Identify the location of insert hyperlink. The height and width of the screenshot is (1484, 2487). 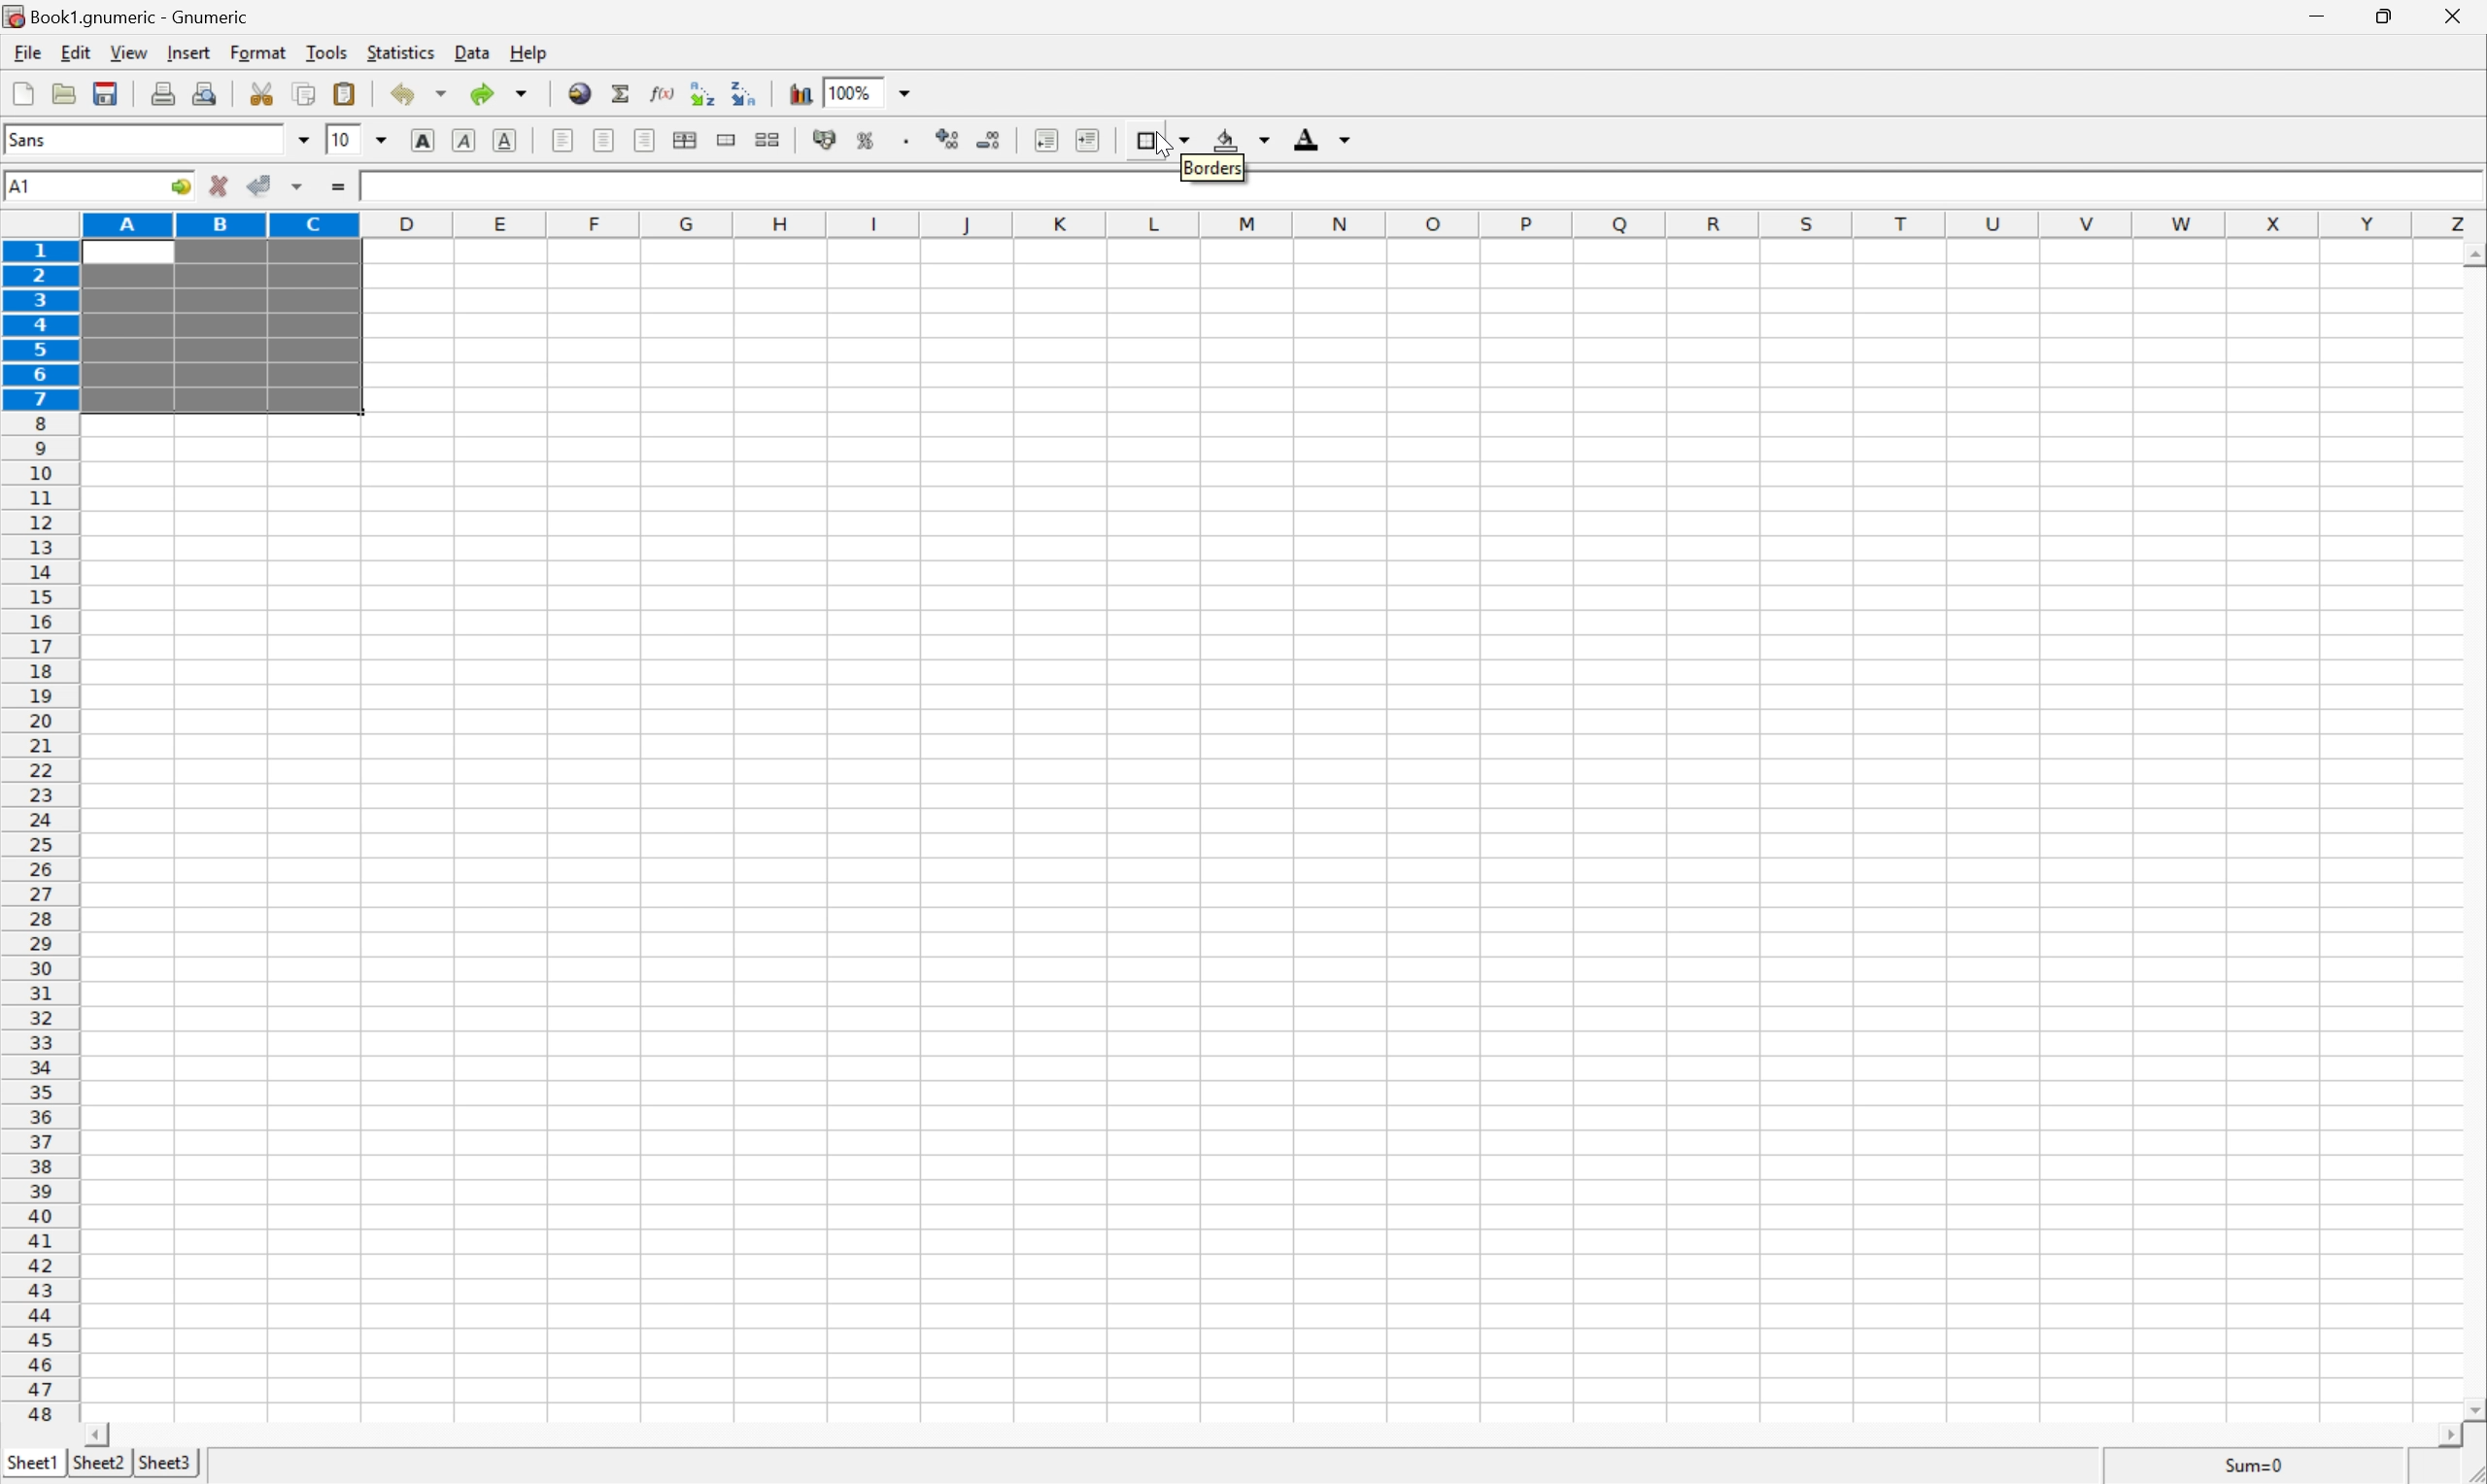
(577, 91).